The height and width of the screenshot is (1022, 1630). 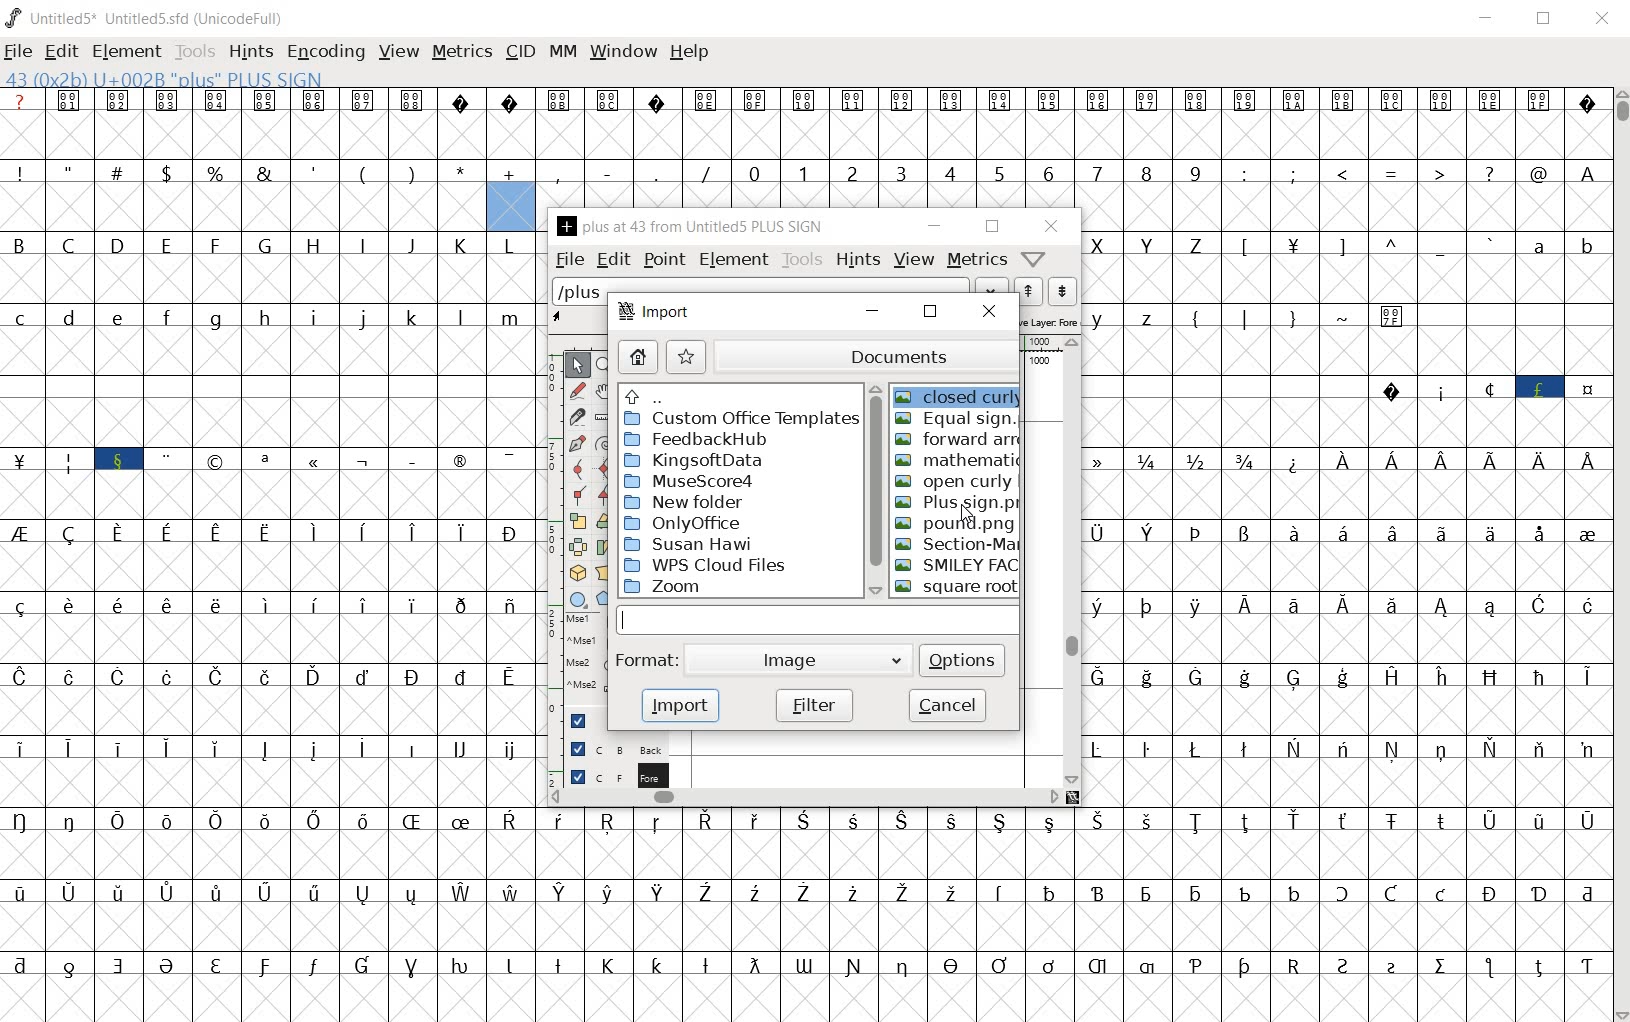 I want to click on element, so click(x=123, y=48).